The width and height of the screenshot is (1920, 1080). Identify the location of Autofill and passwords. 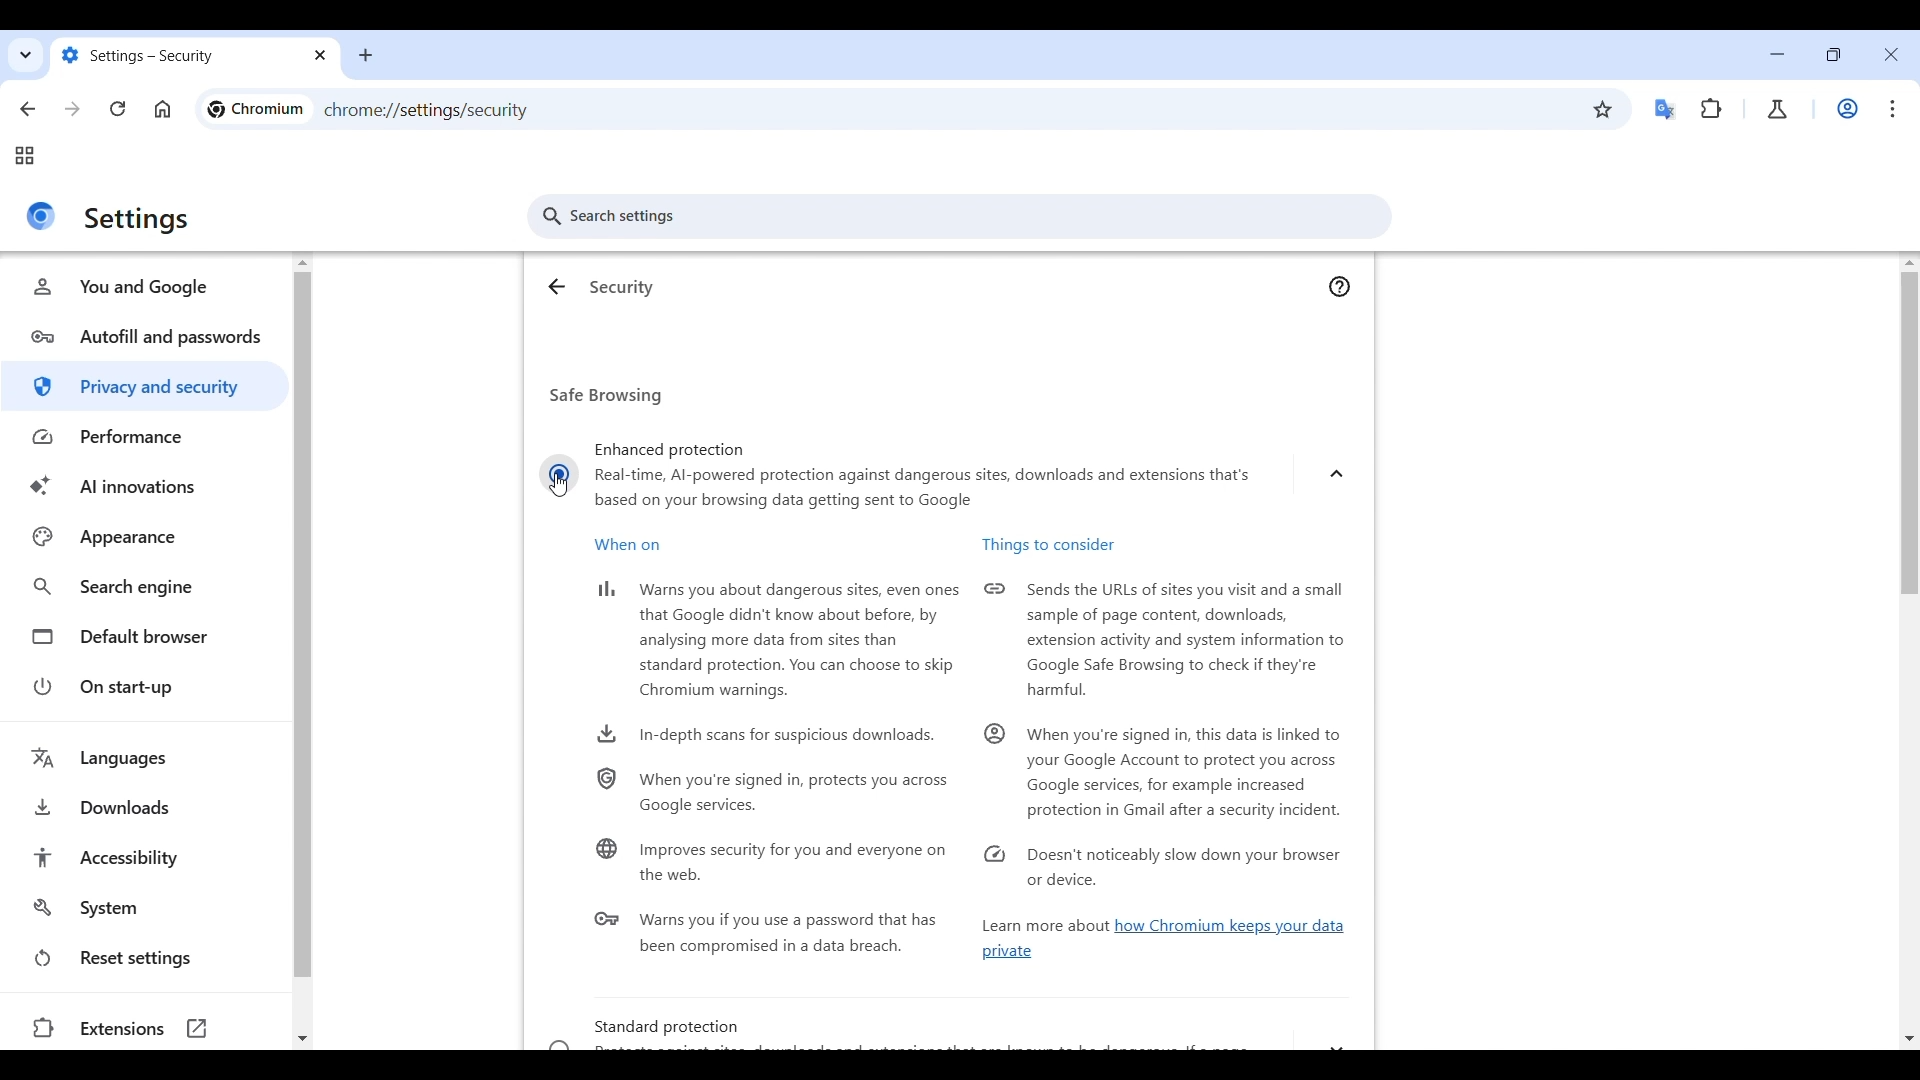
(146, 337).